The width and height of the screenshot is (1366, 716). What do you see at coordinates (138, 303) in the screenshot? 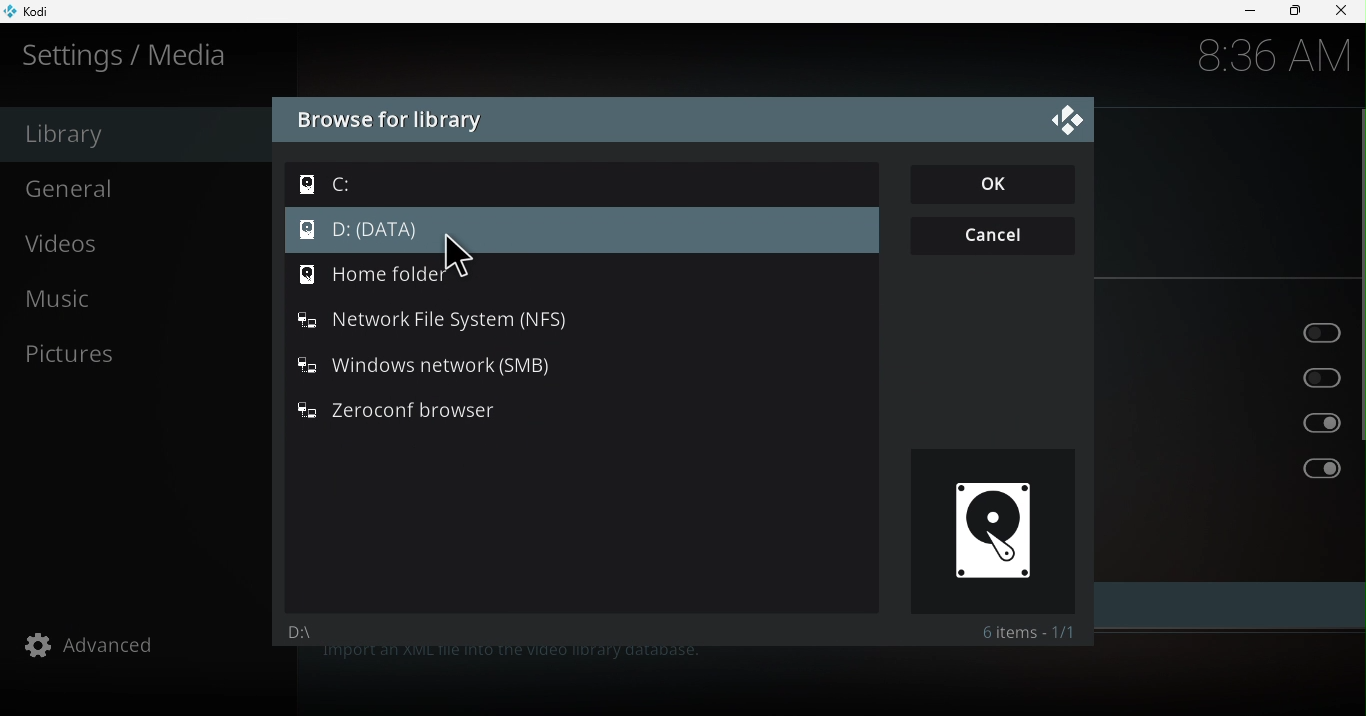
I see `Music` at bounding box center [138, 303].